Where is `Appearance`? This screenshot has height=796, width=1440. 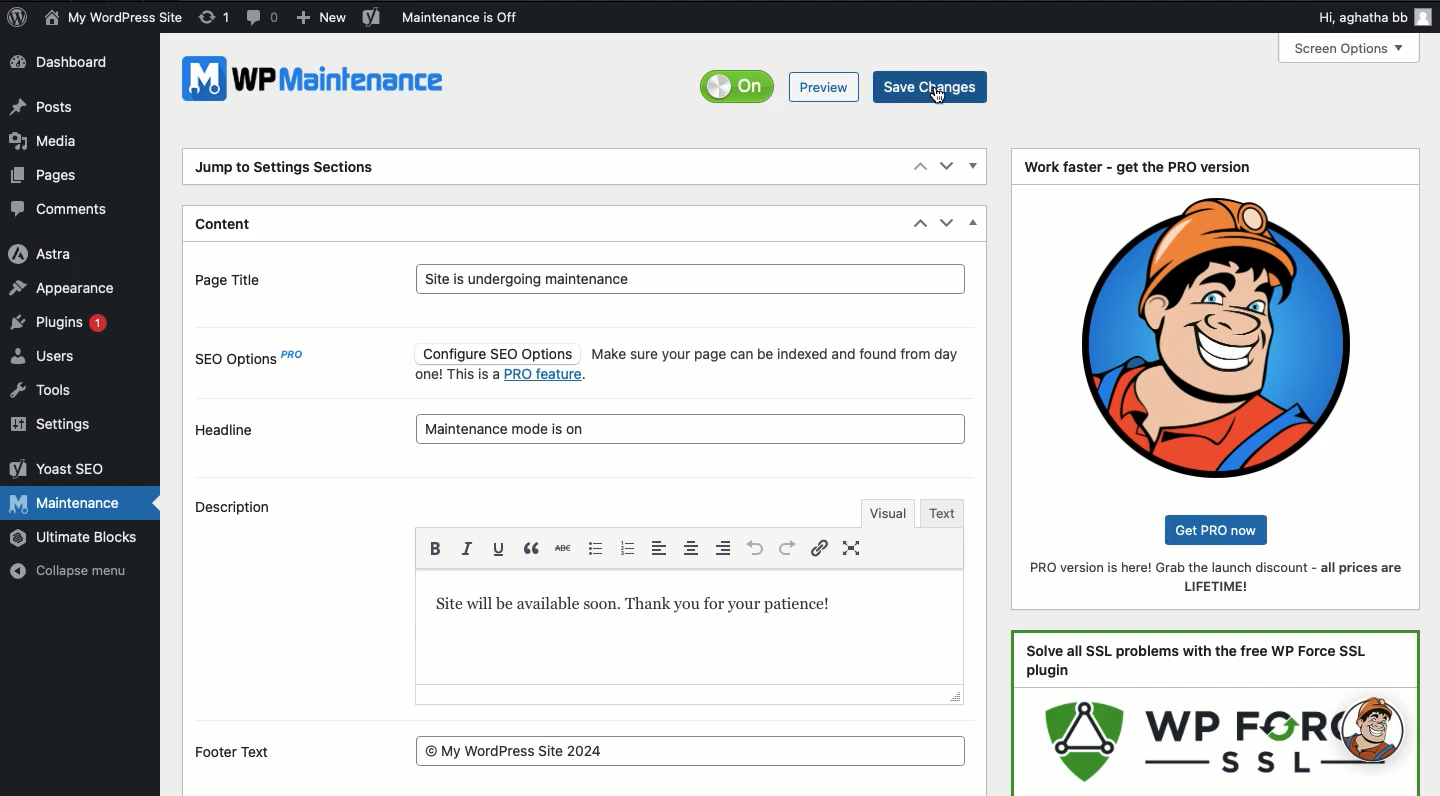 Appearance is located at coordinates (67, 288).